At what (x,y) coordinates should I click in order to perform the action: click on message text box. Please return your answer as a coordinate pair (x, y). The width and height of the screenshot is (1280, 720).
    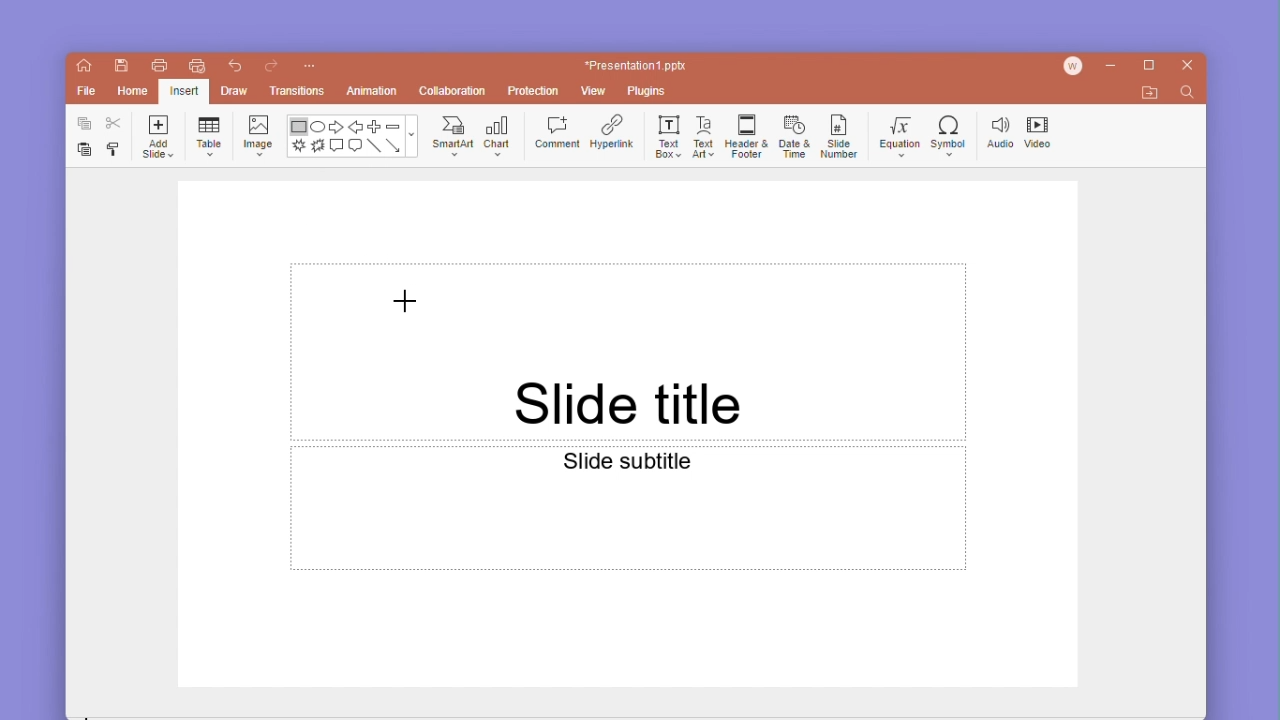
    Looking at the image, I should click on (355, 147).